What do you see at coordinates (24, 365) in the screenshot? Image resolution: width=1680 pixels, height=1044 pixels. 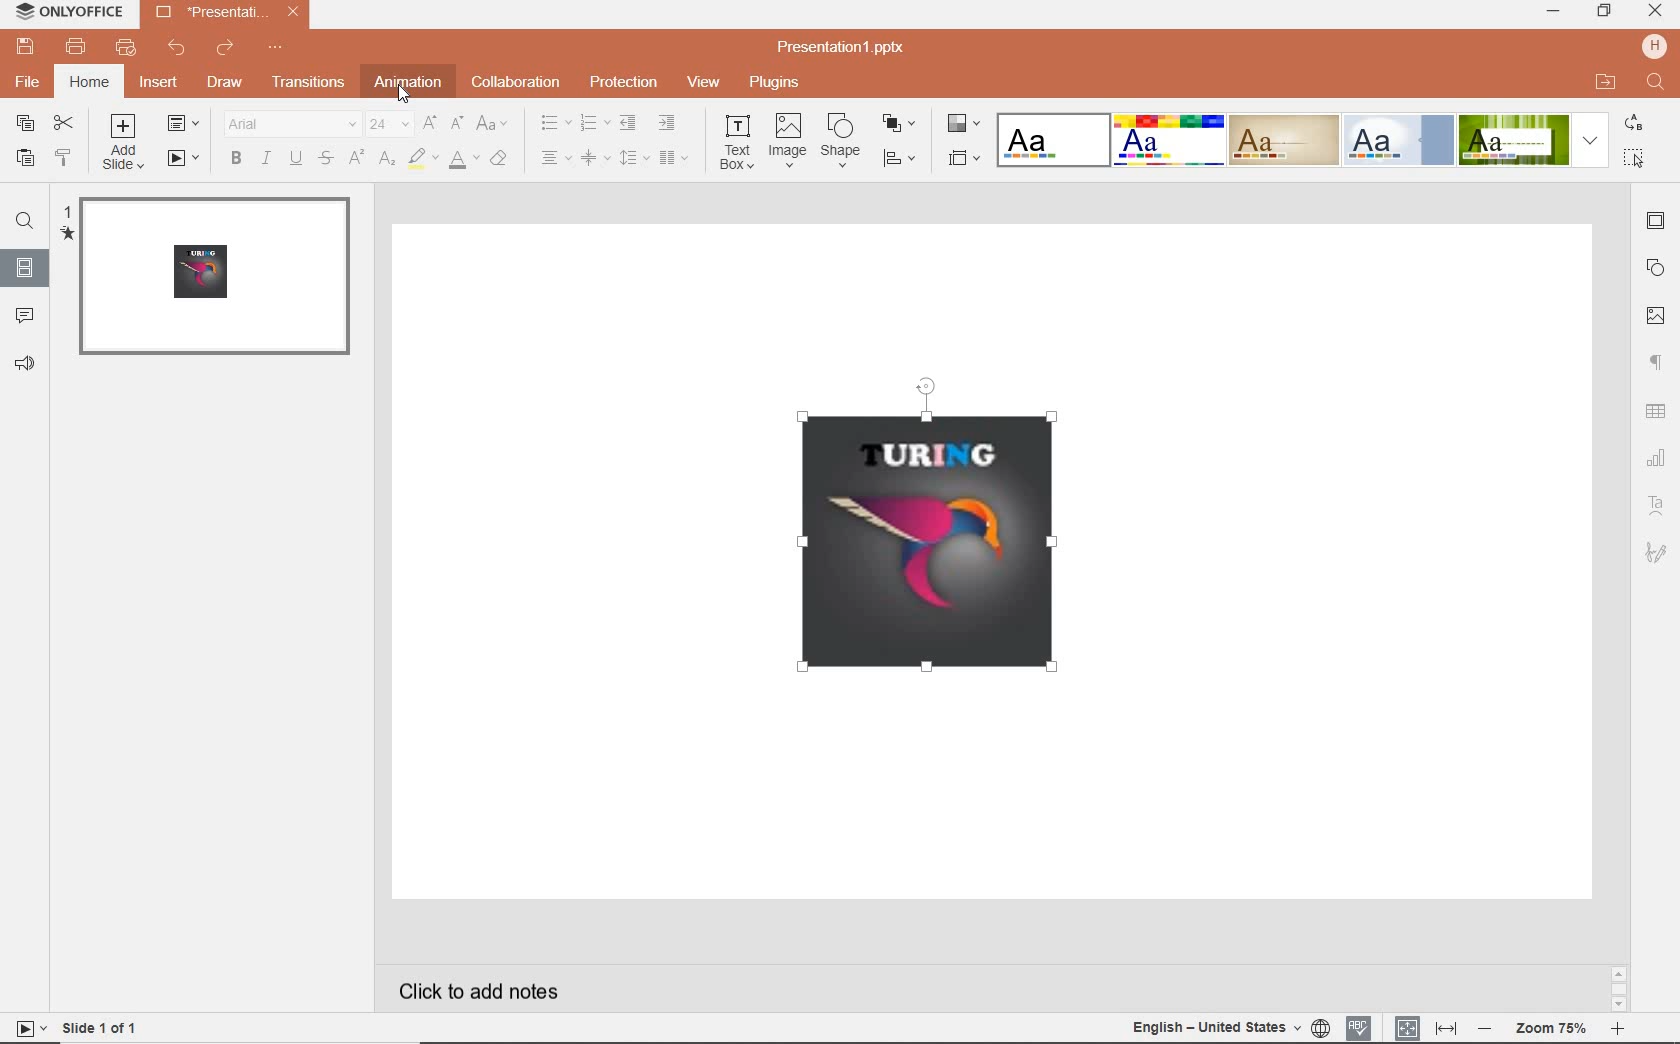 I see `feedback & support` at bounding box center [24, 365].